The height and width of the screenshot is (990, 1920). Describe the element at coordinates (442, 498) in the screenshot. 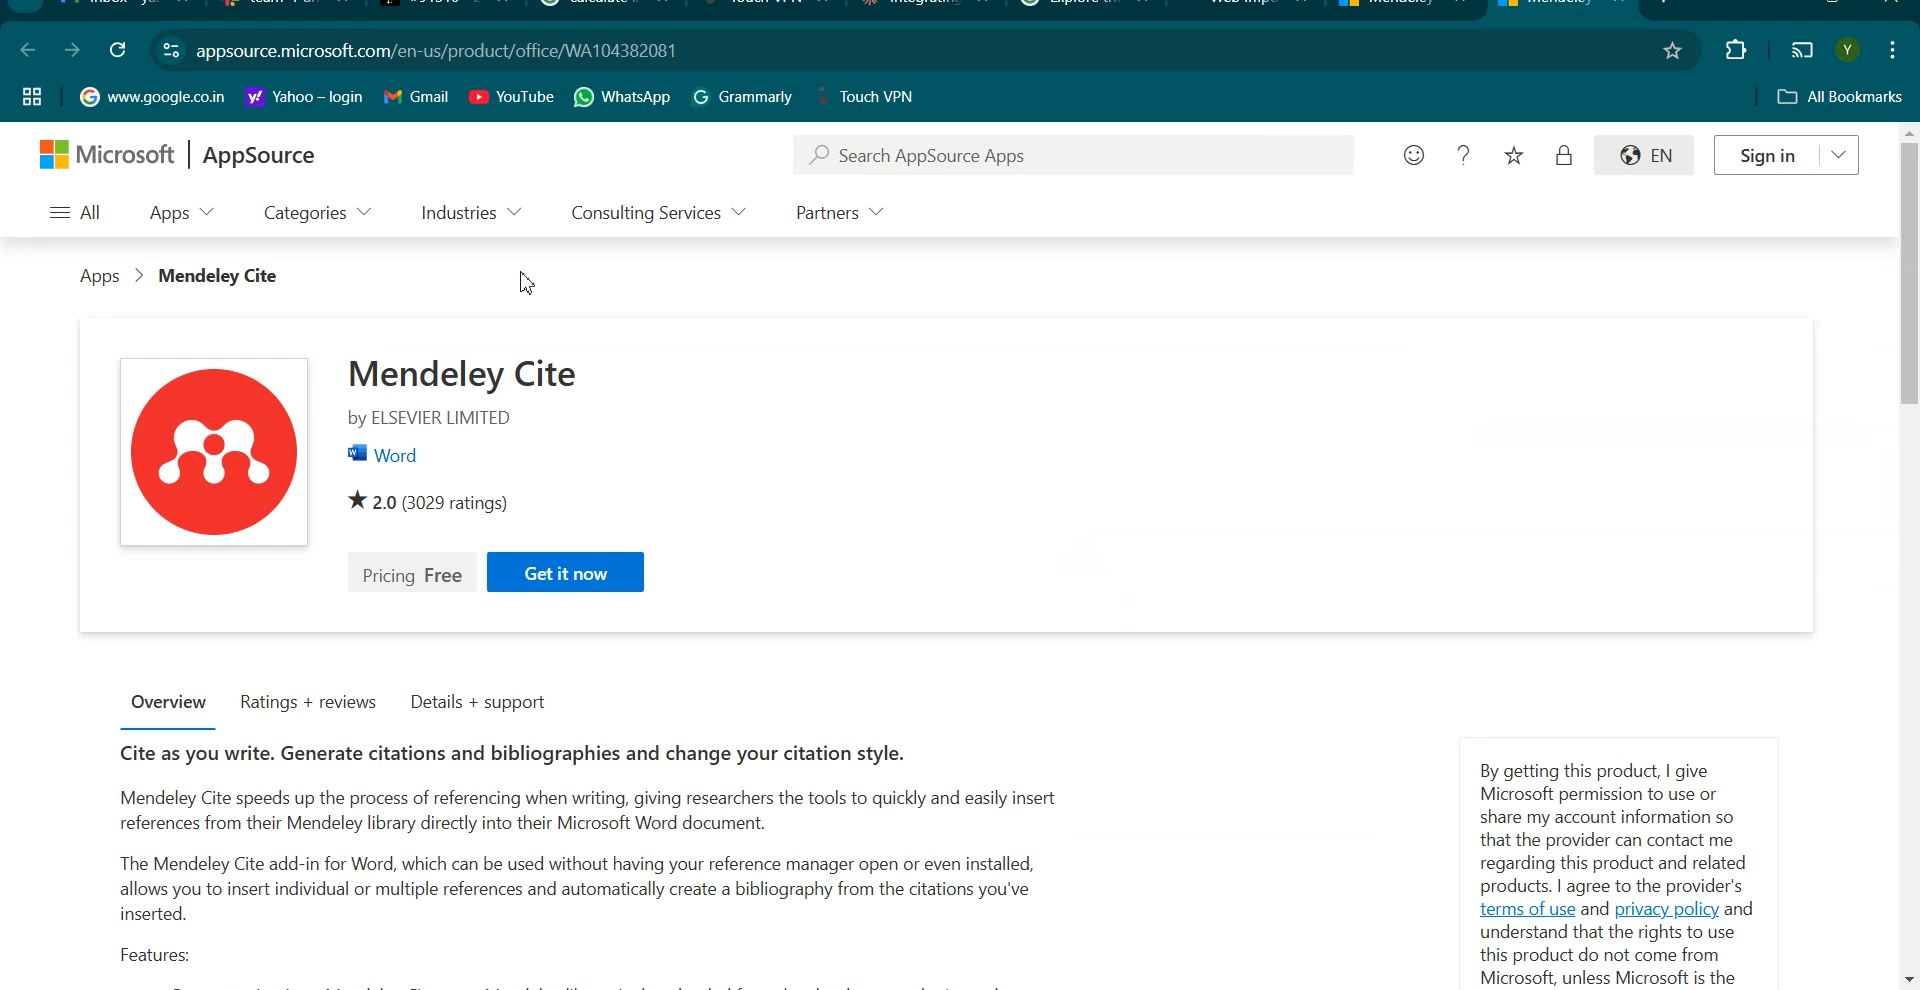

I see `2.0 (3029 ratings)` at that location.